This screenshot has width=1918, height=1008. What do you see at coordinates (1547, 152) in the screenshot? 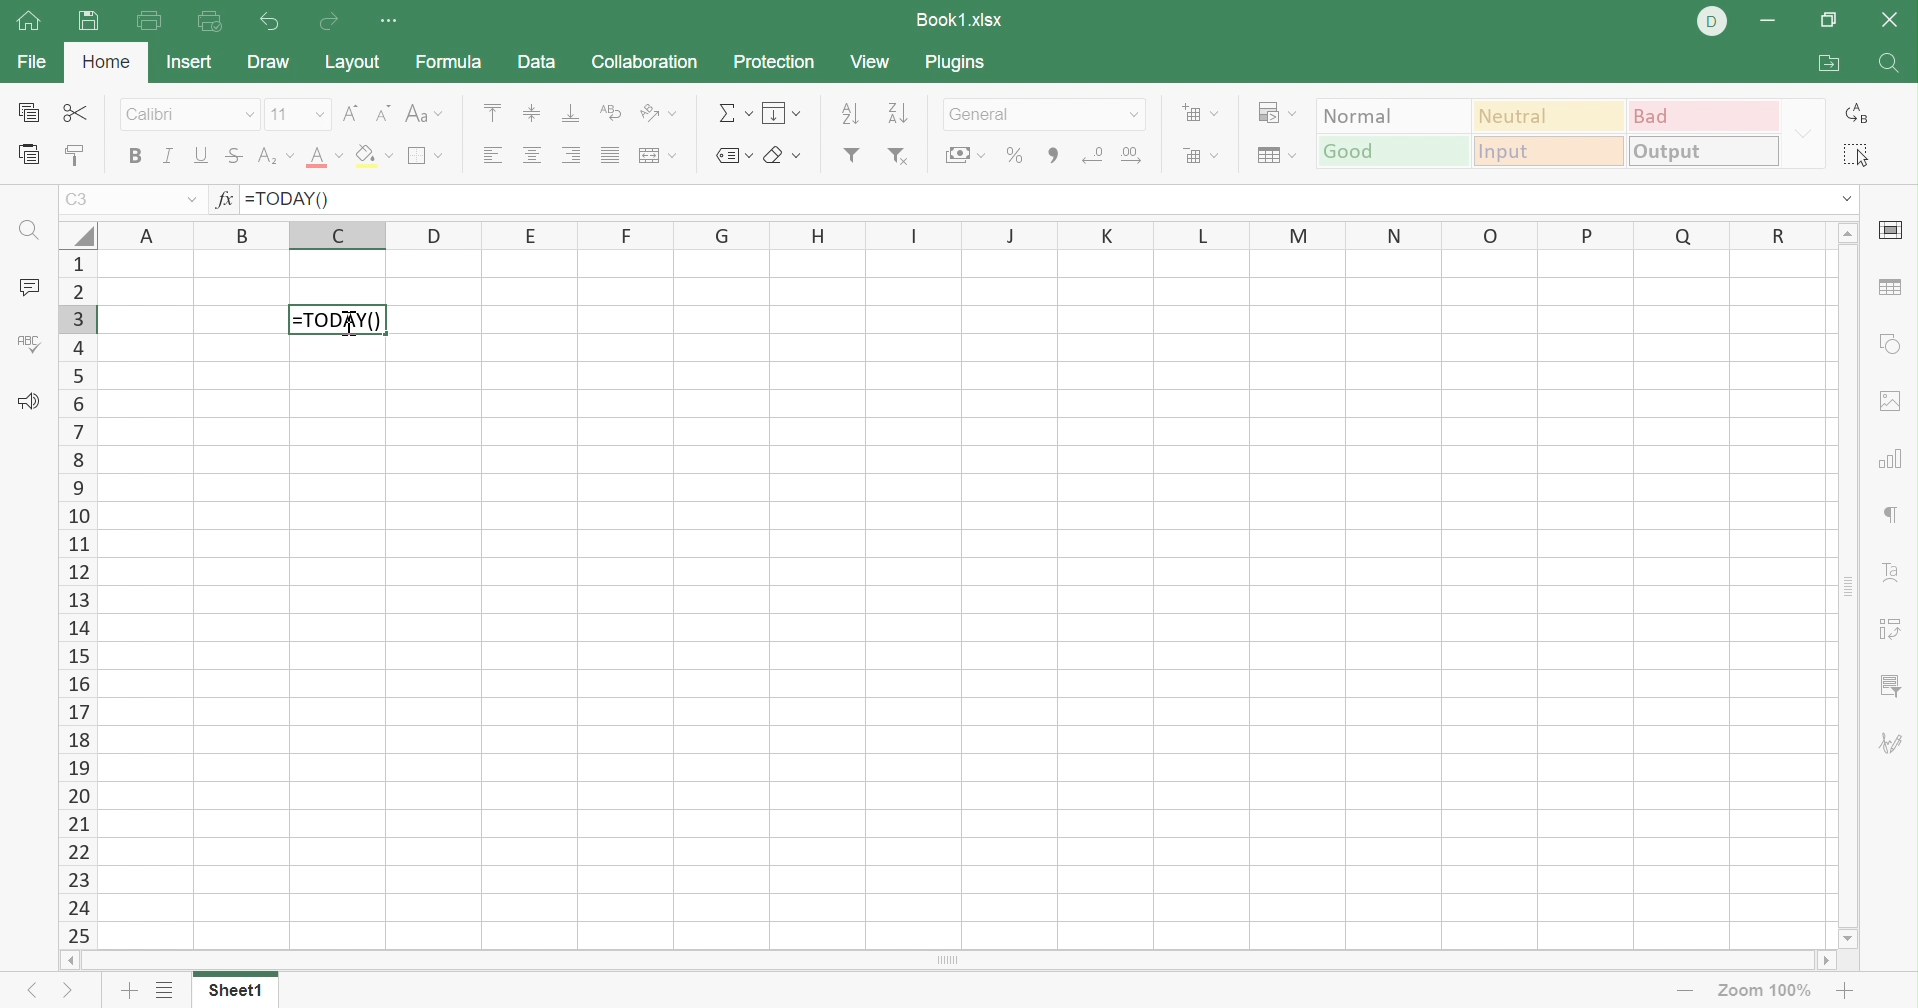
I see `Input` at bounding box center [1547, 152].